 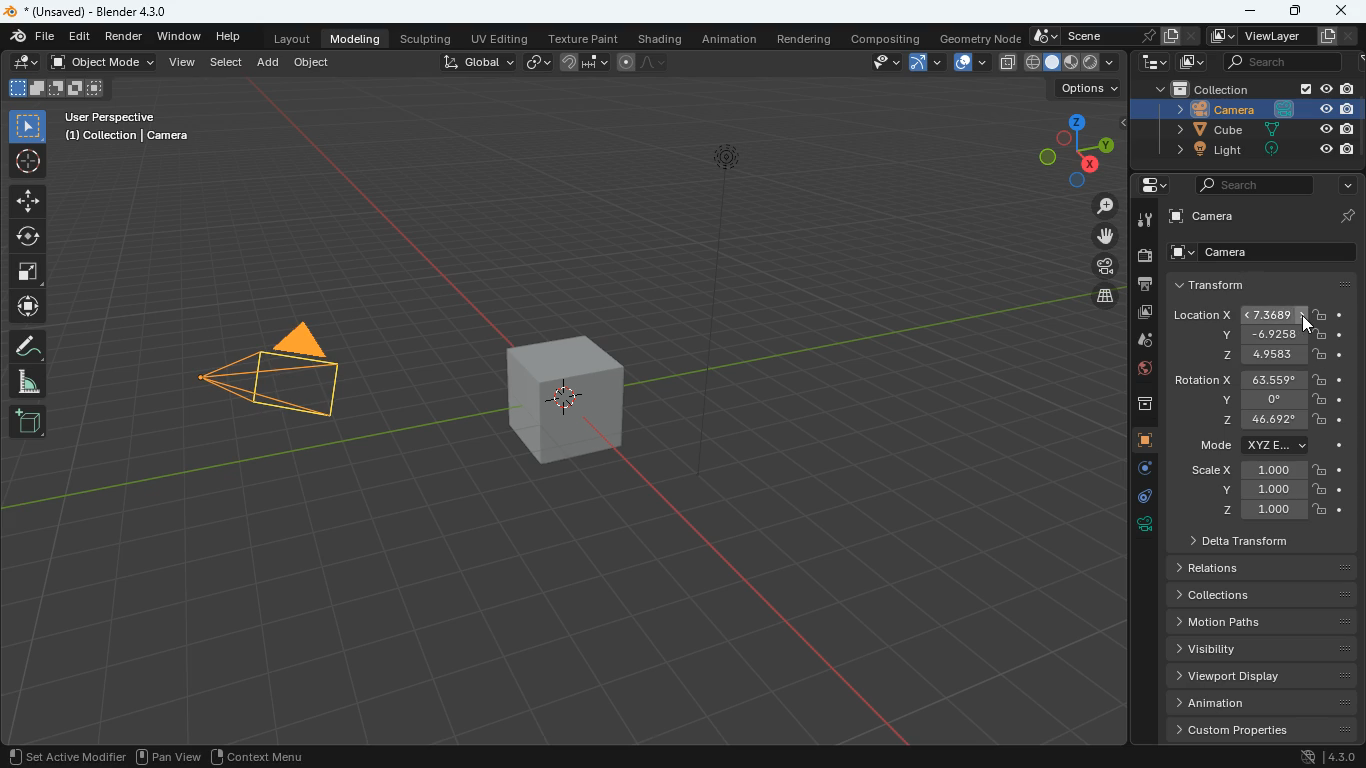 I want to click on Visibility, so click(x=1262, y=649).